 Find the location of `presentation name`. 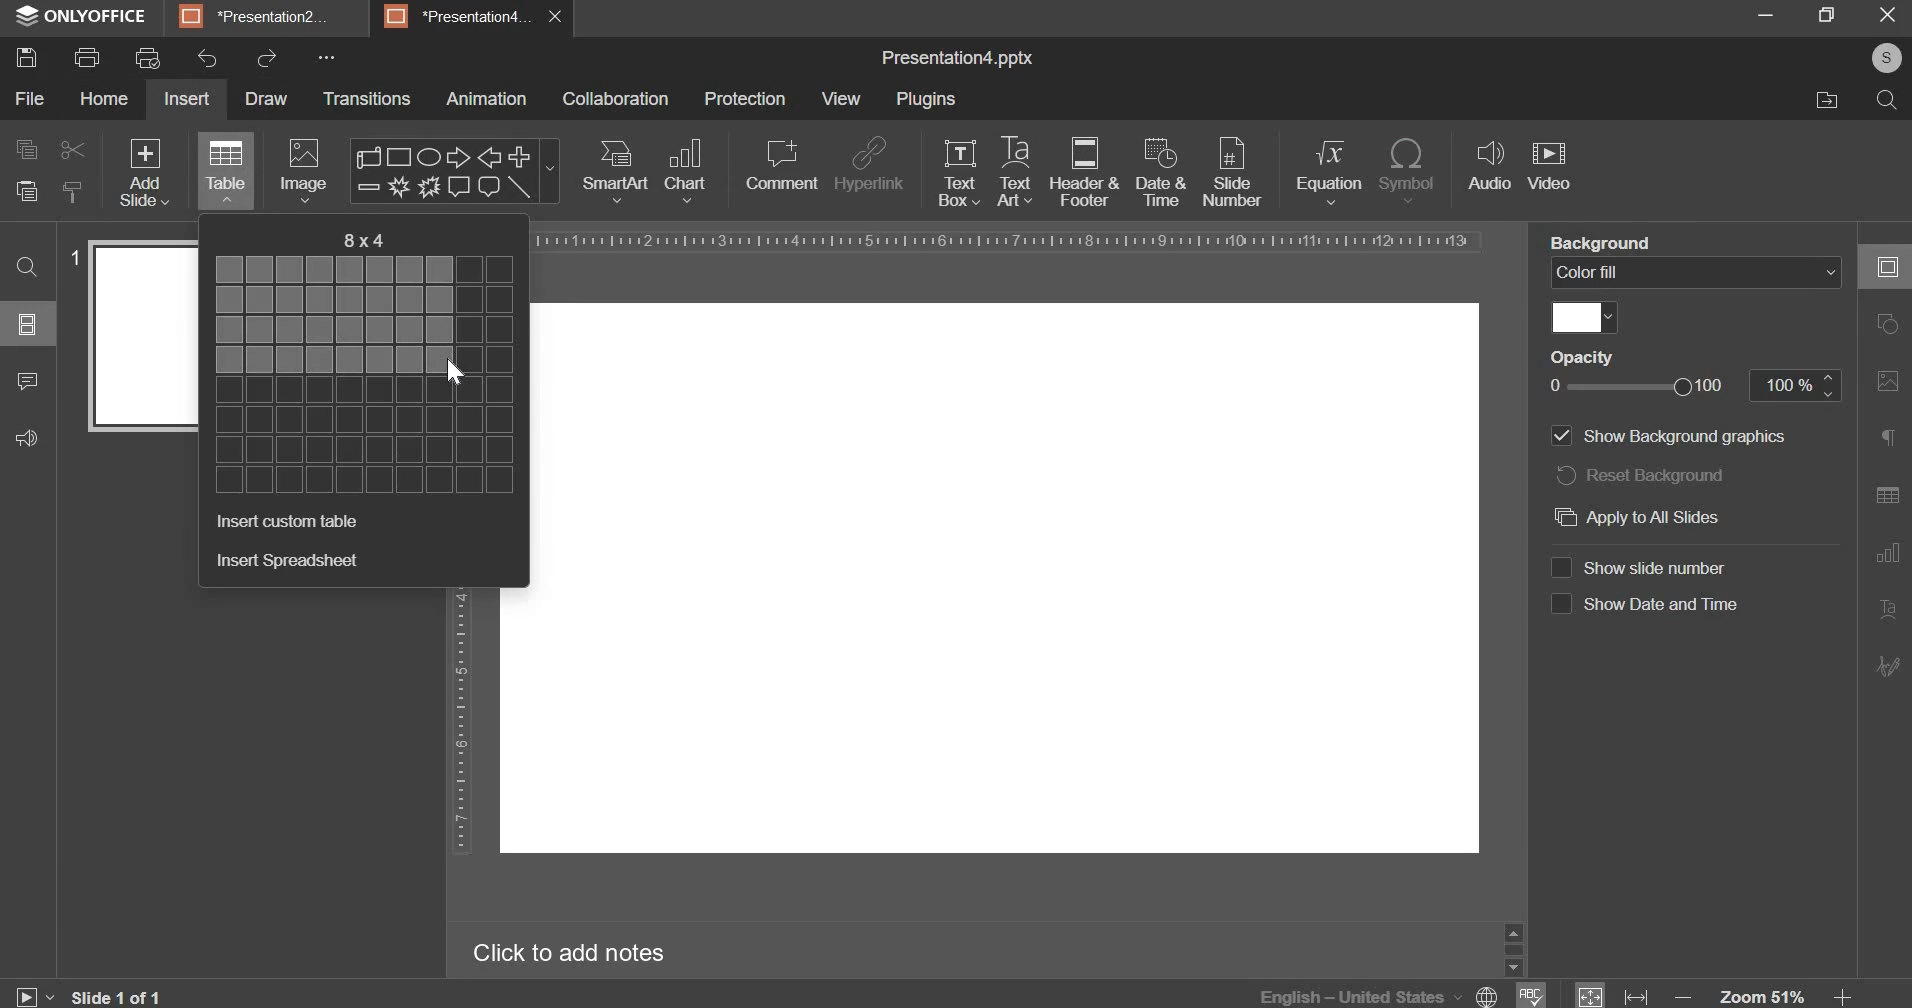

presentation name is located at coordinates (959, 59).